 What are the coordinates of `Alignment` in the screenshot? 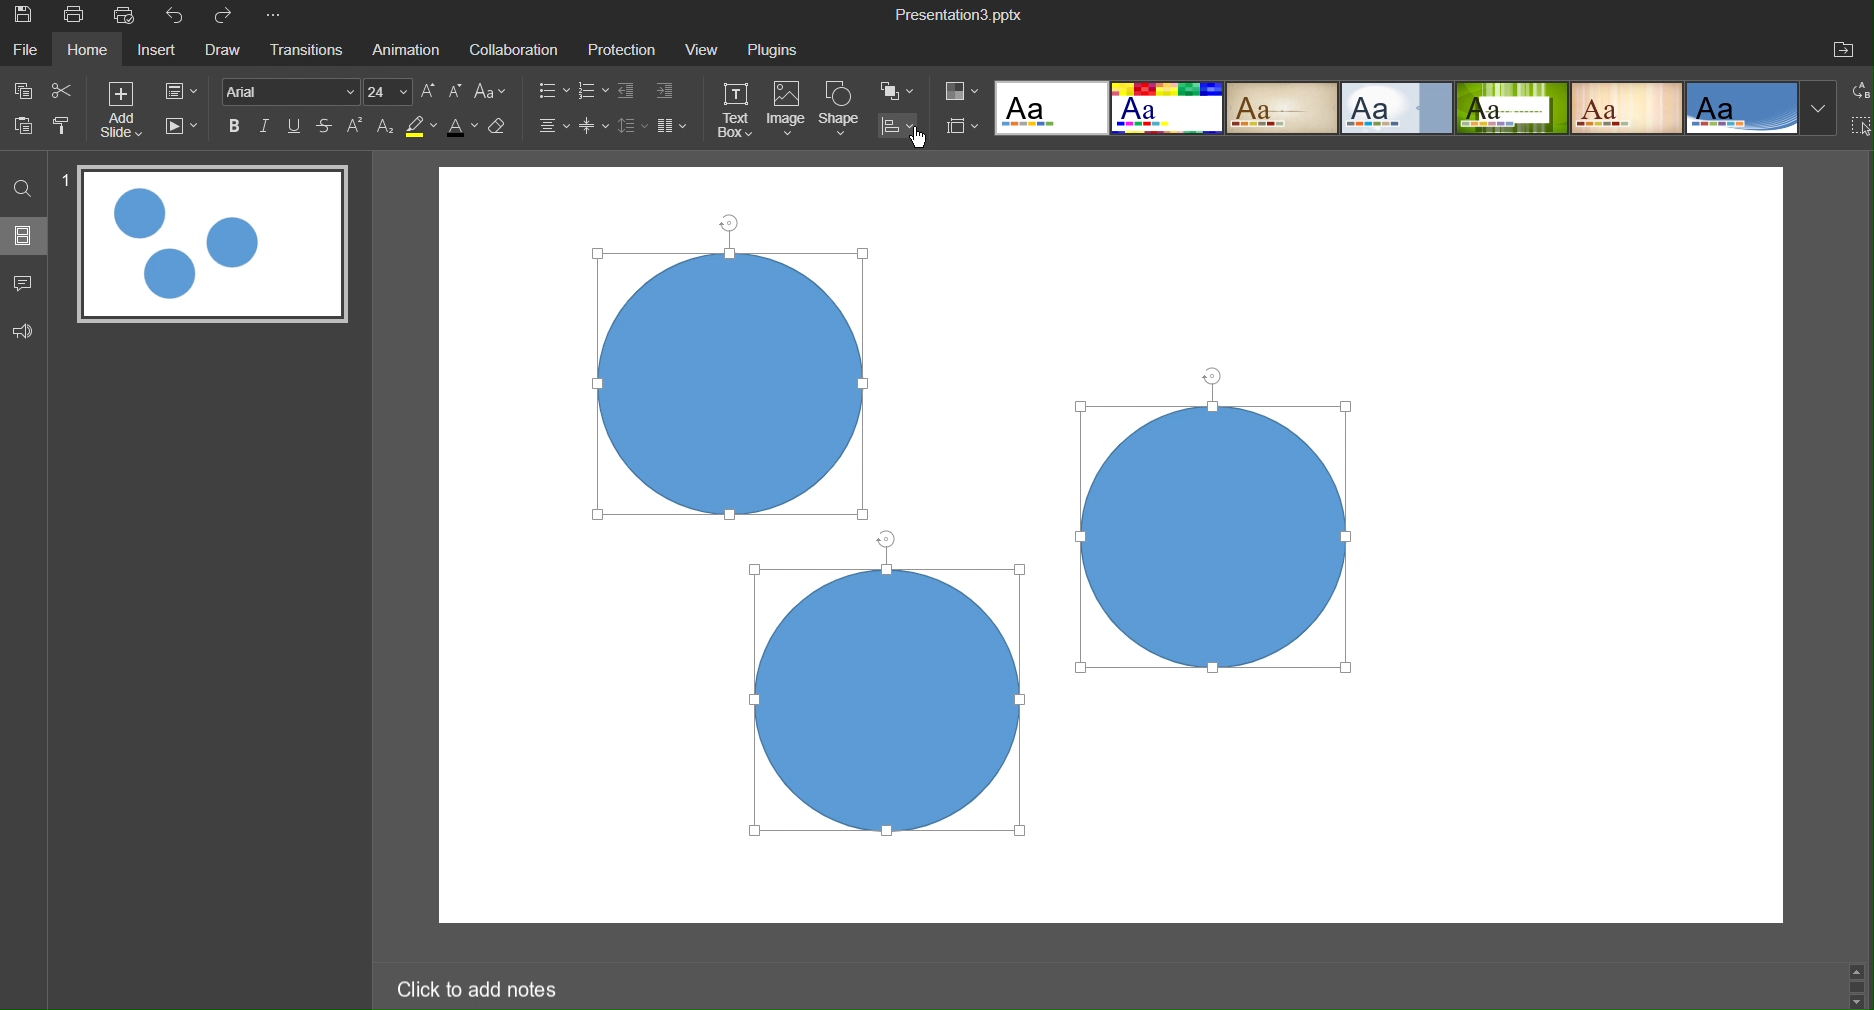 It's located at (552, 127).